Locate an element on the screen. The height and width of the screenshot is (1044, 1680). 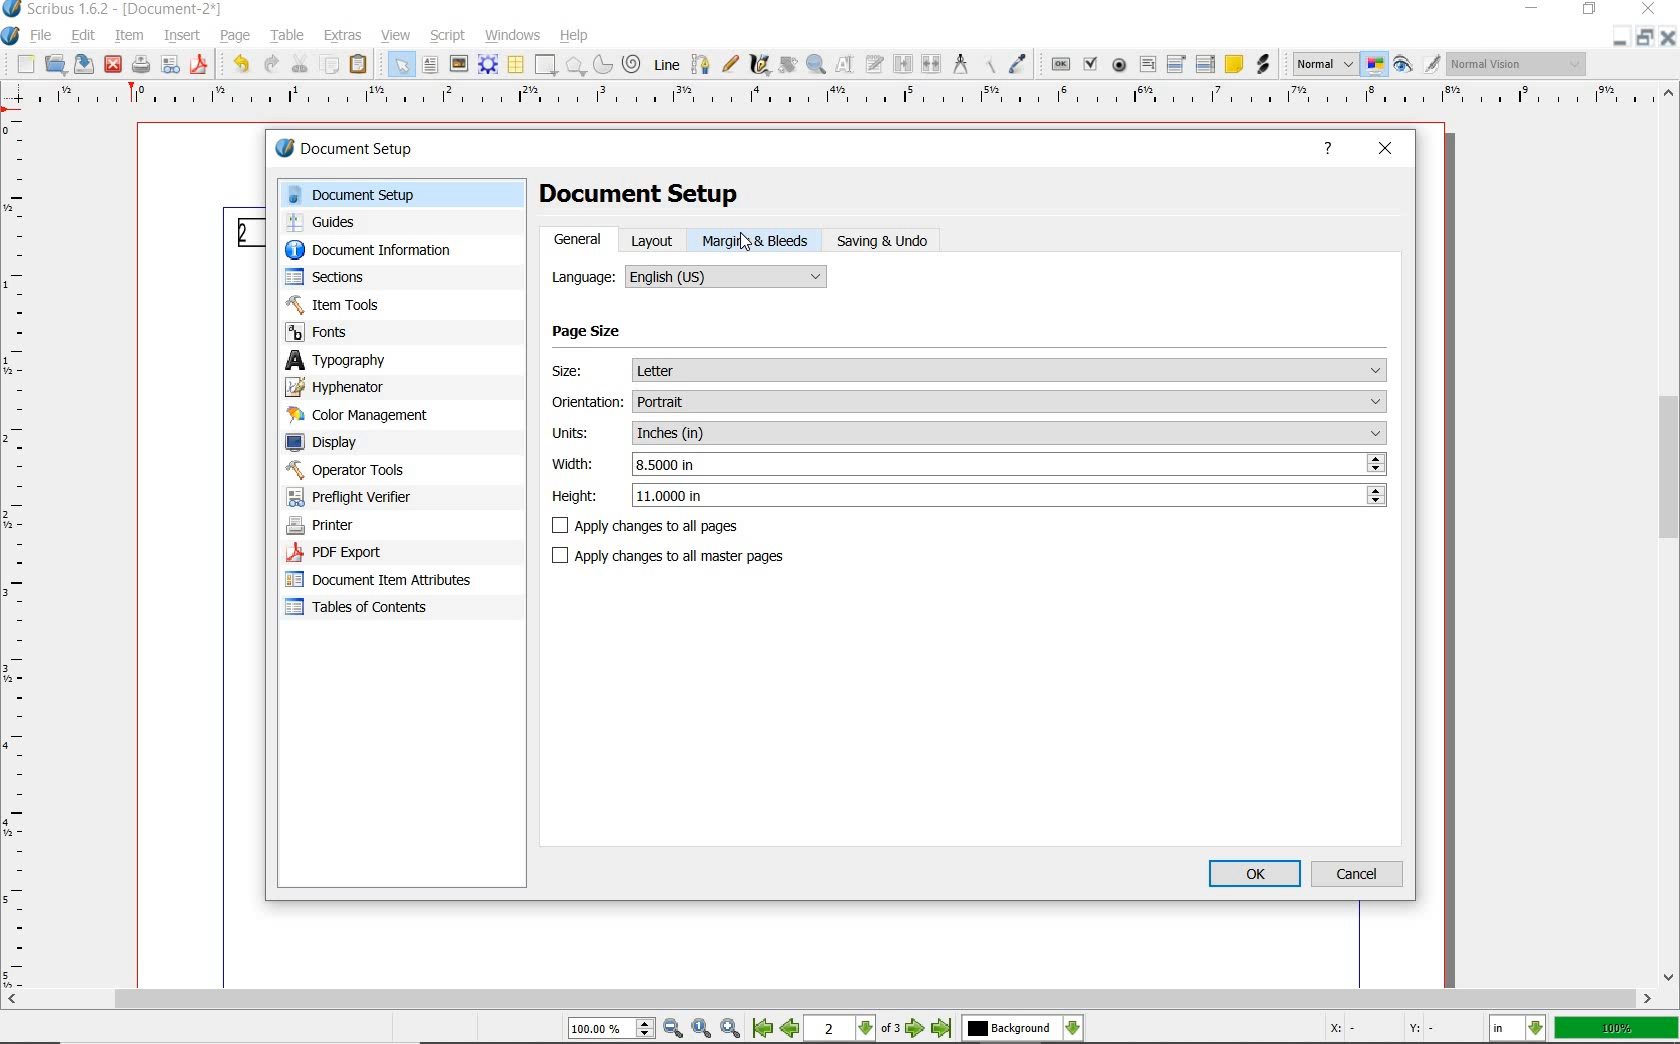
pdf export is located at coordinates (358, 553).